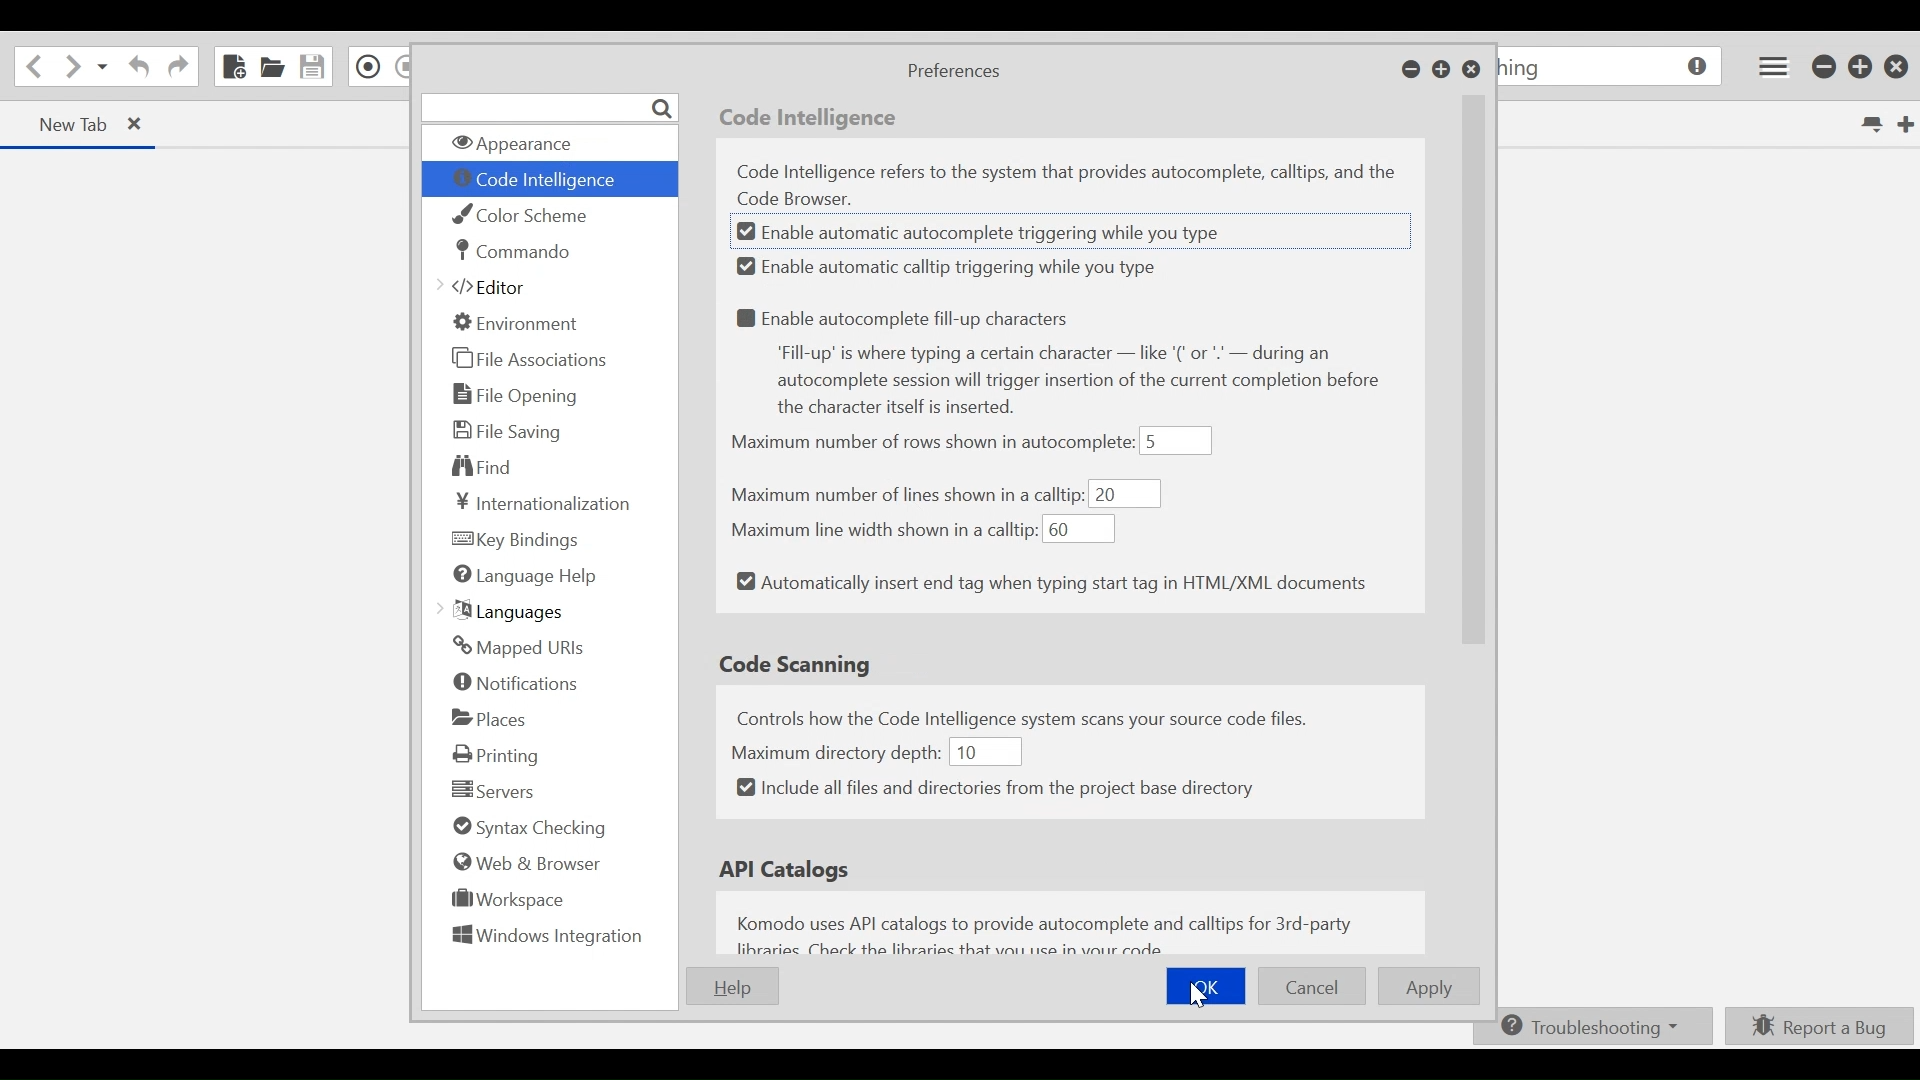 This screenshot has width=1920, height=1080. What do you see at coordinates (103, 69) in the screenshot?
I see `Recent location` at bounding box center [103, 69].